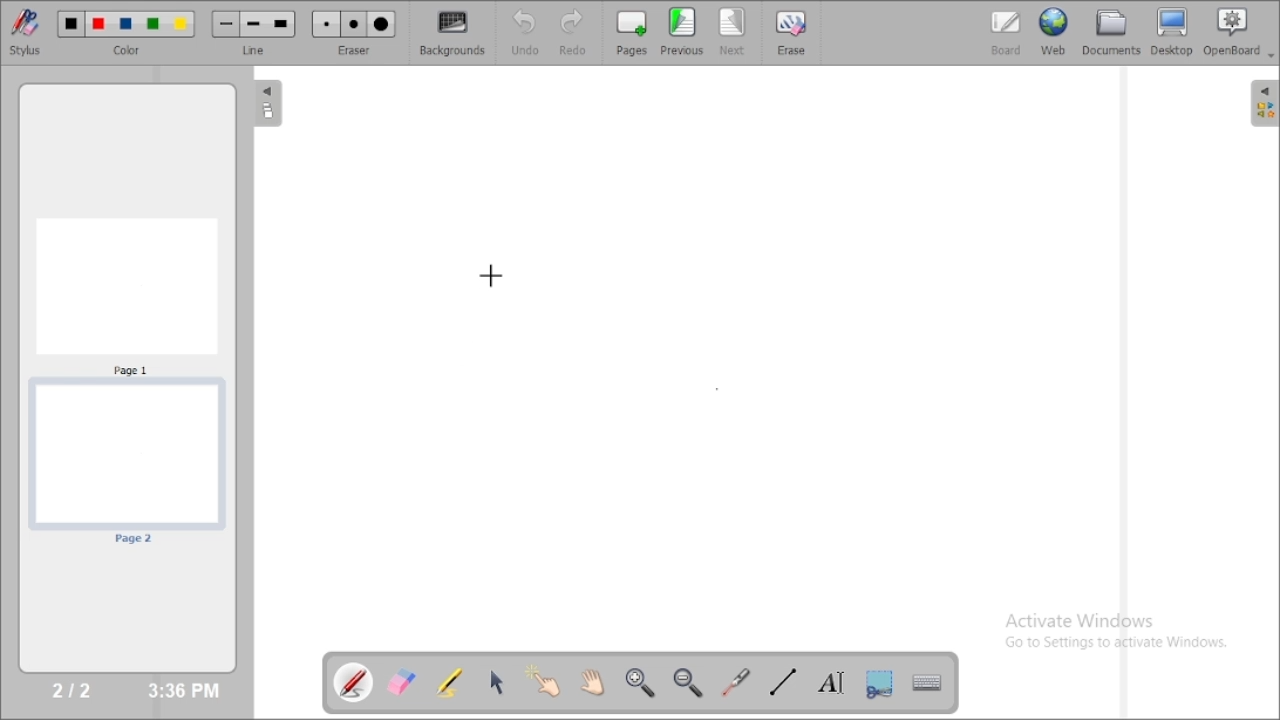 This screenshot has height=720, width=1280. Describe the element at coordinates (1110, 31) in the screenshot. I see `documents` at that location.